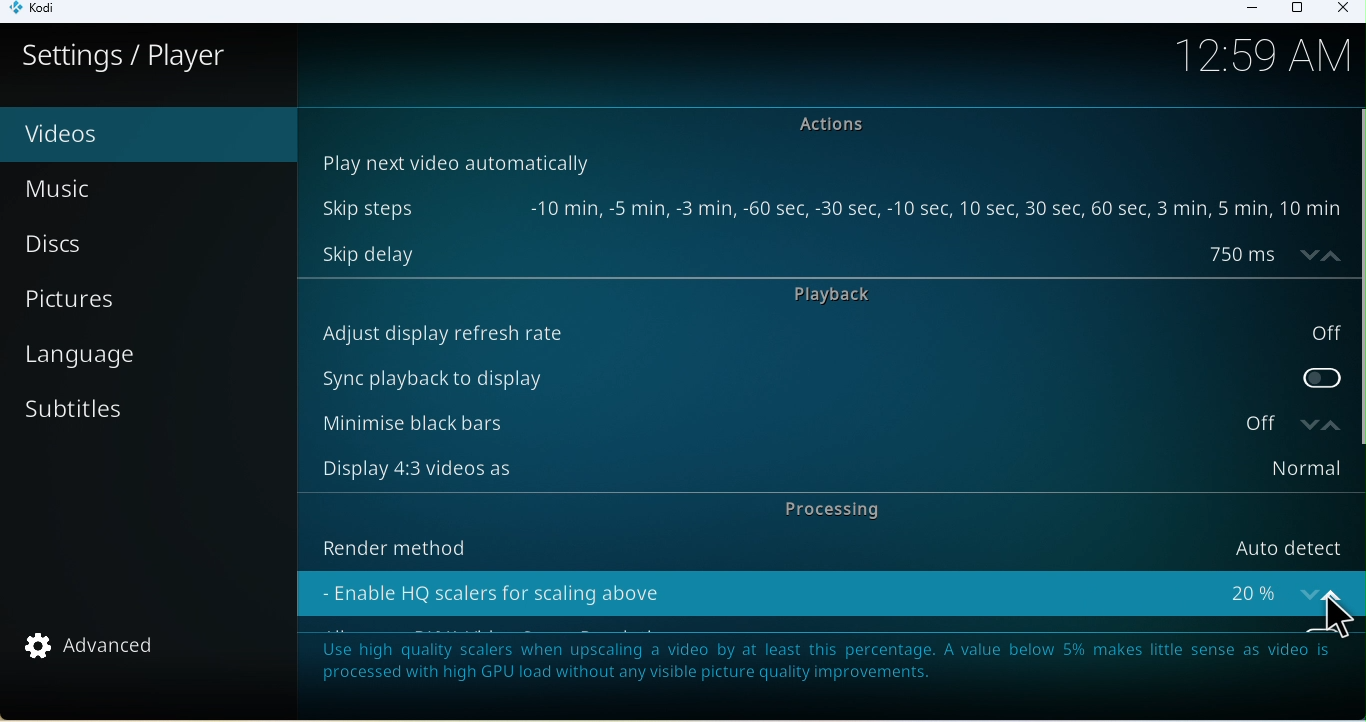 This screenshot has width=1366, height=722. I want to click on increase/decrease, so click(1316, 423).